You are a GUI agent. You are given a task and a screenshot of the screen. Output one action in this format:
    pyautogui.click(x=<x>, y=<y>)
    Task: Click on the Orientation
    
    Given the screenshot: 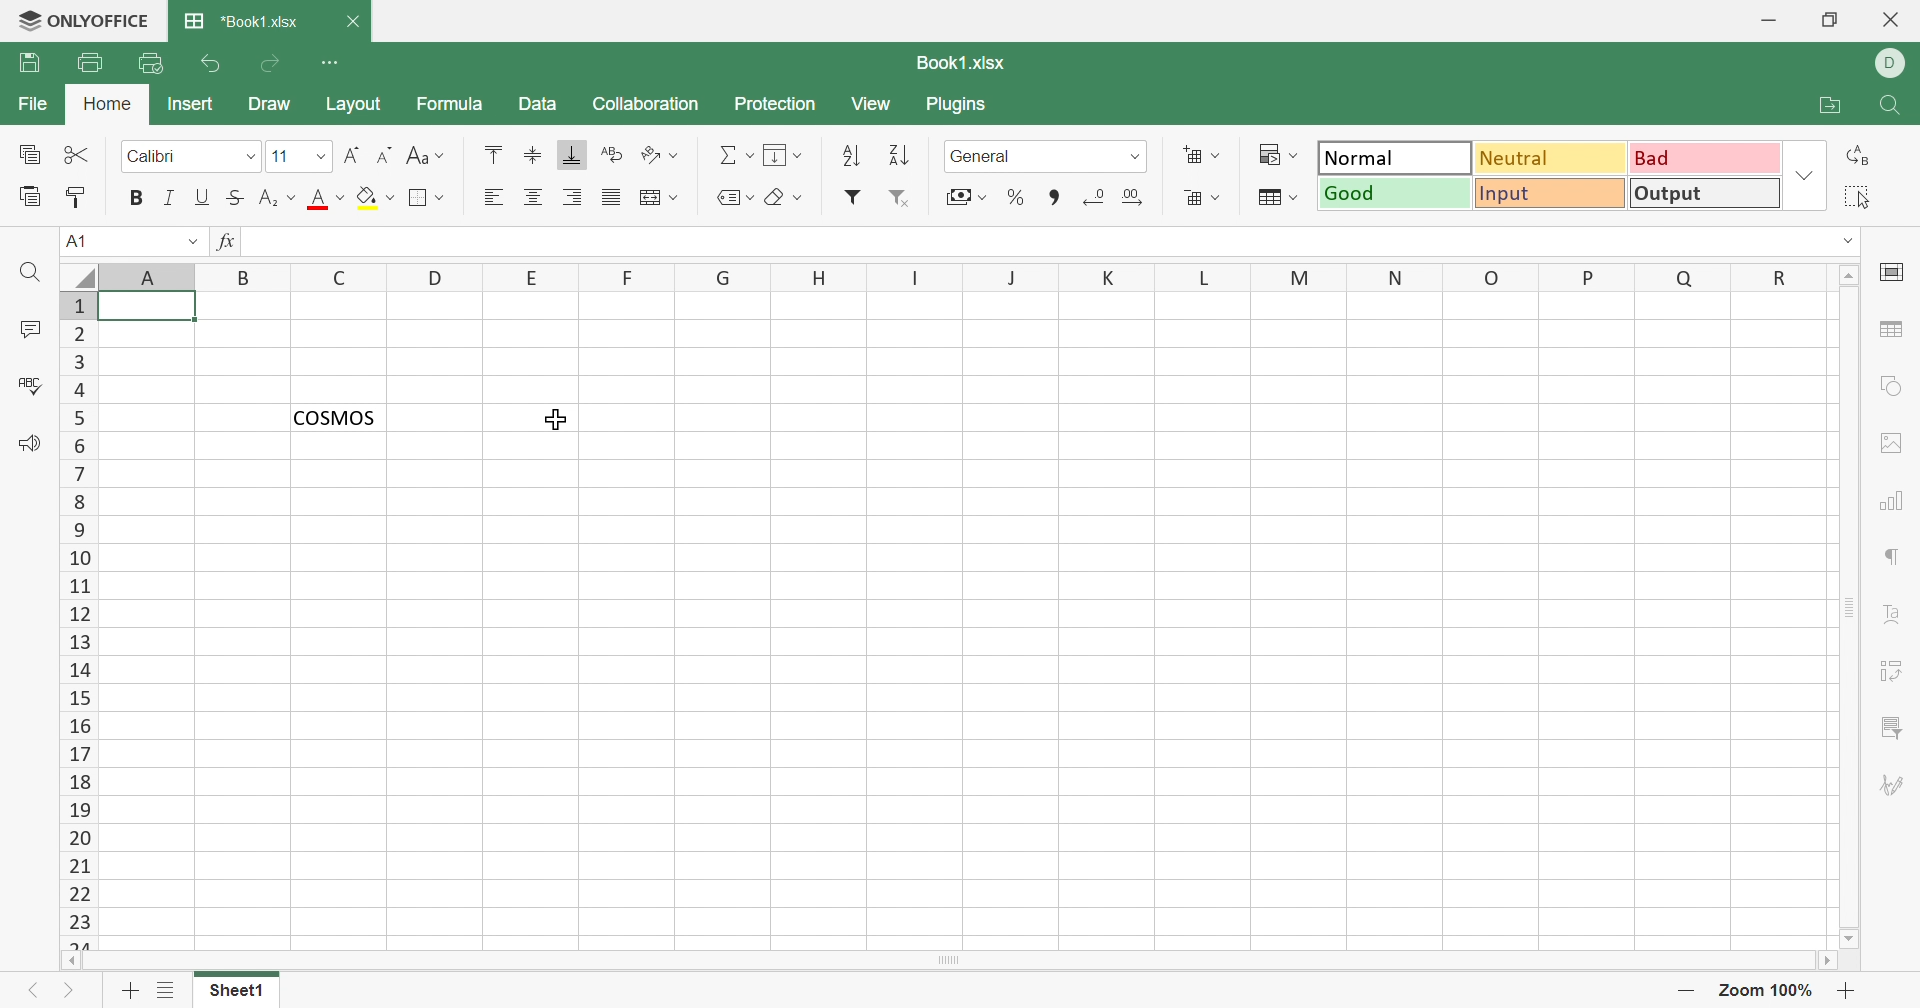 What is the action you would take?
    pyautogui.click(x=659, y=156)
    